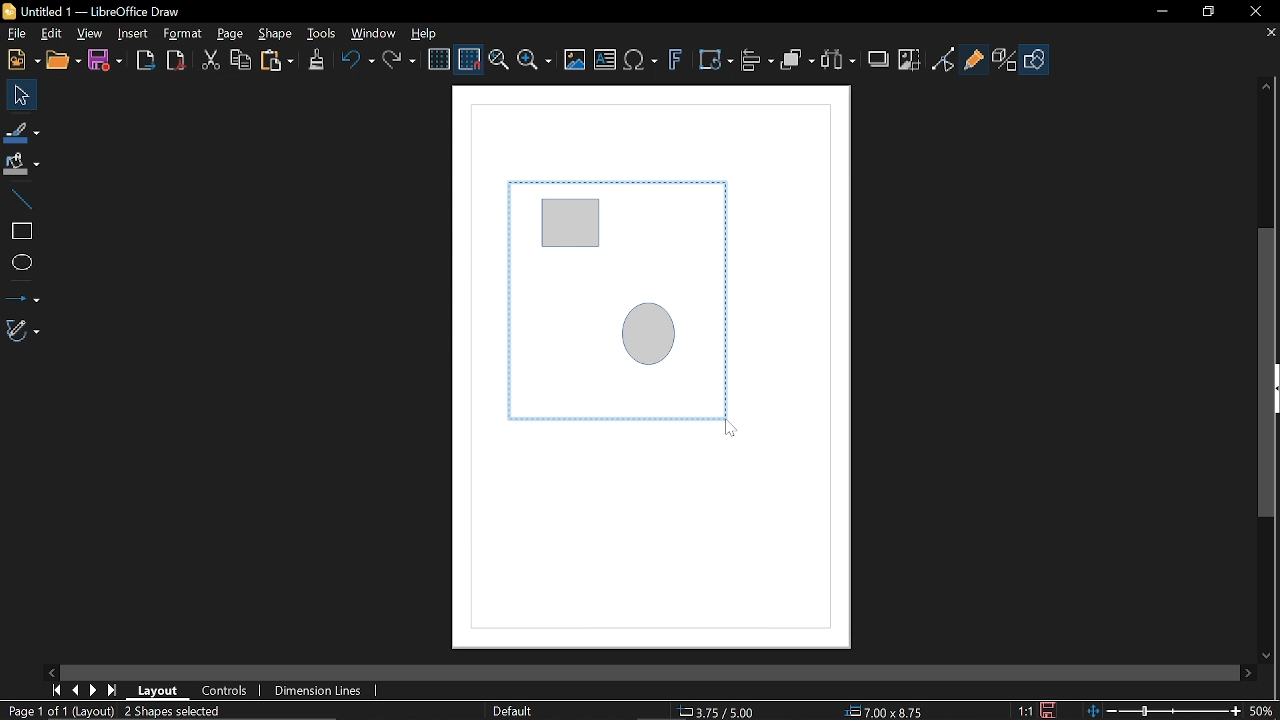  I want to click on Previous page, so click(78, 690).